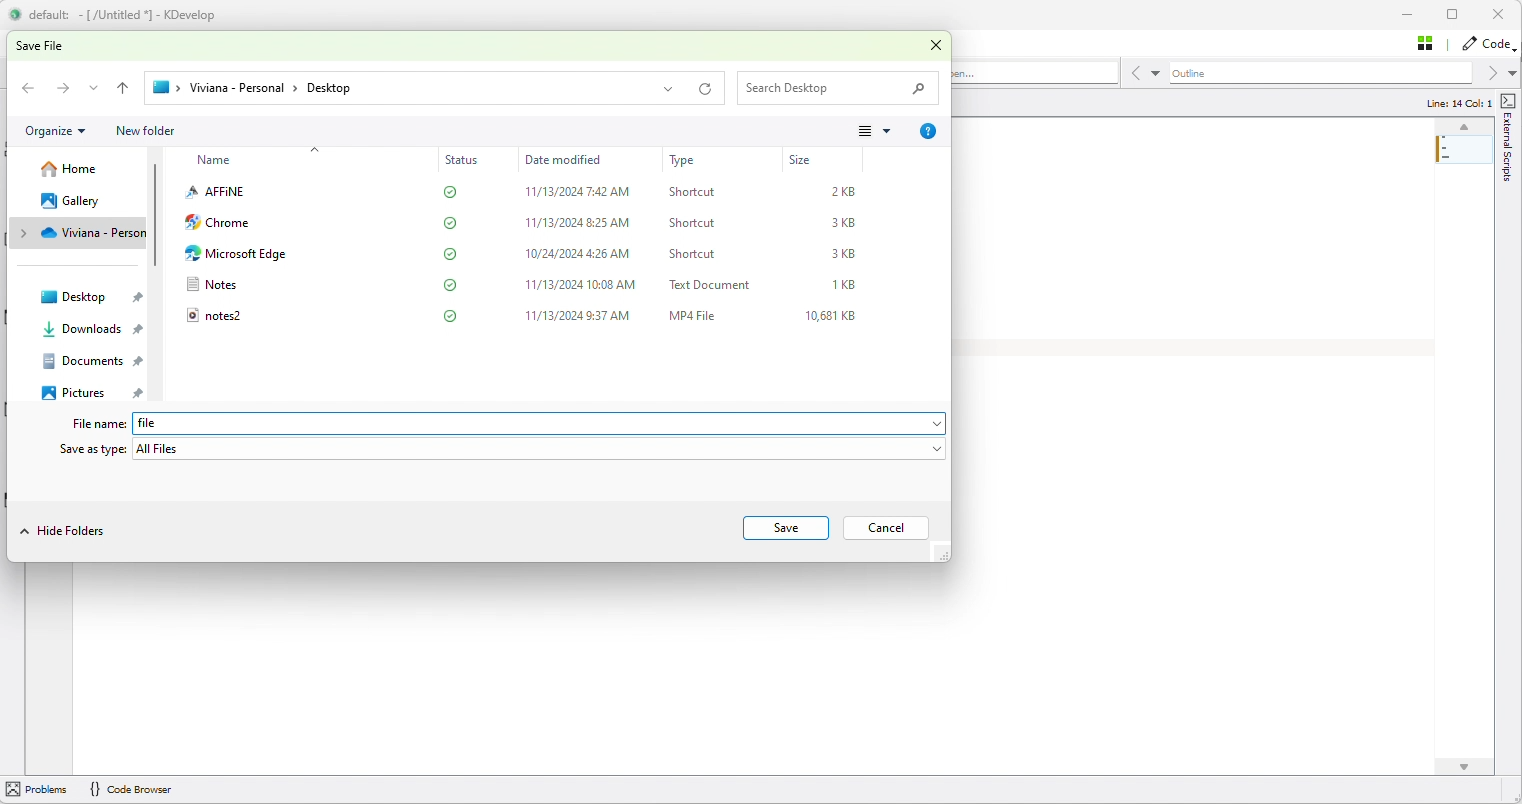  What do you see at coordinates (44, 45) in the screenshot?
I see `save file` at bounding box center [44, 45].